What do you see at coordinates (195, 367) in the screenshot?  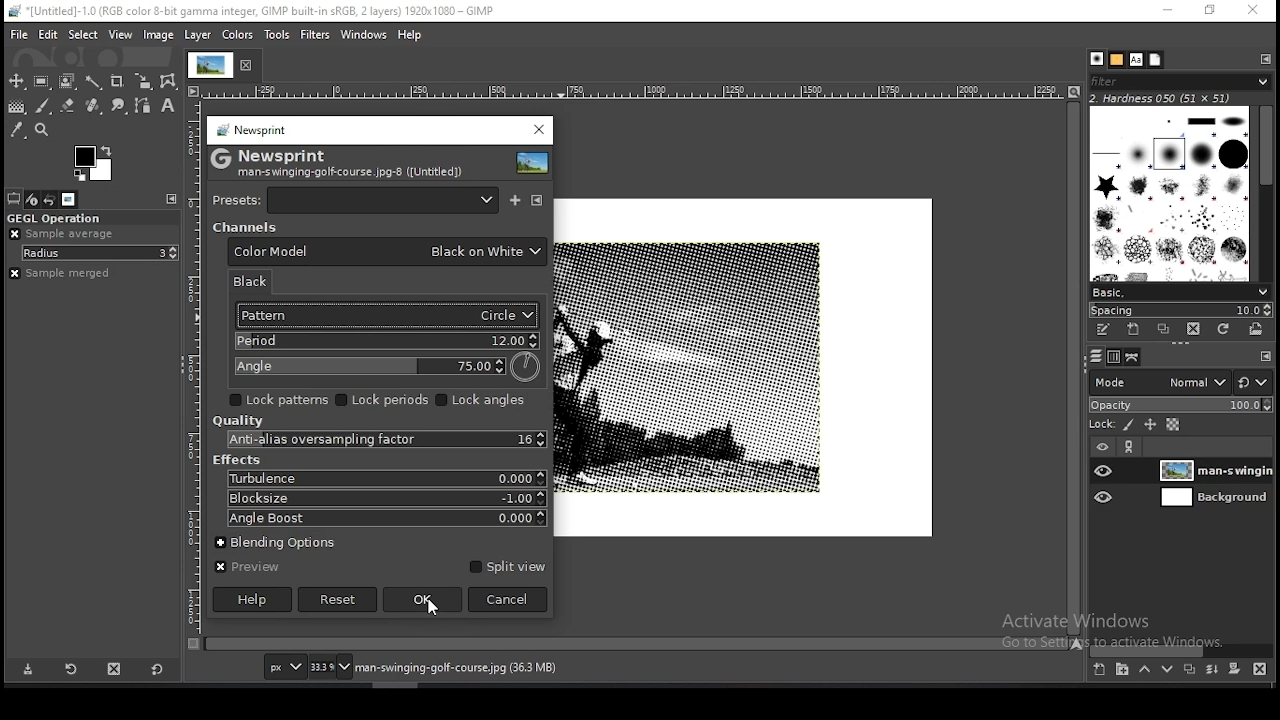 I see `scale (vertical)` at bounding box center [195, 367].